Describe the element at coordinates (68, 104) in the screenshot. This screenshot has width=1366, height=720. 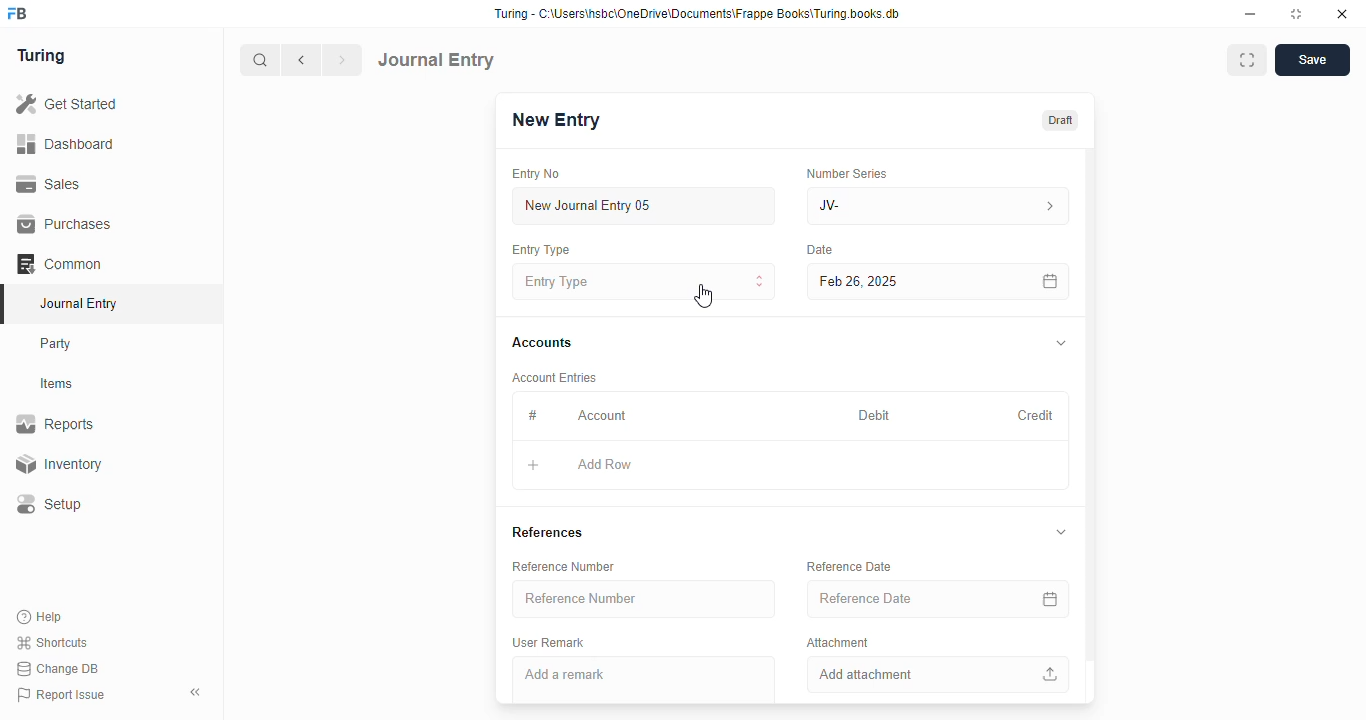
I see `get started` at that location.